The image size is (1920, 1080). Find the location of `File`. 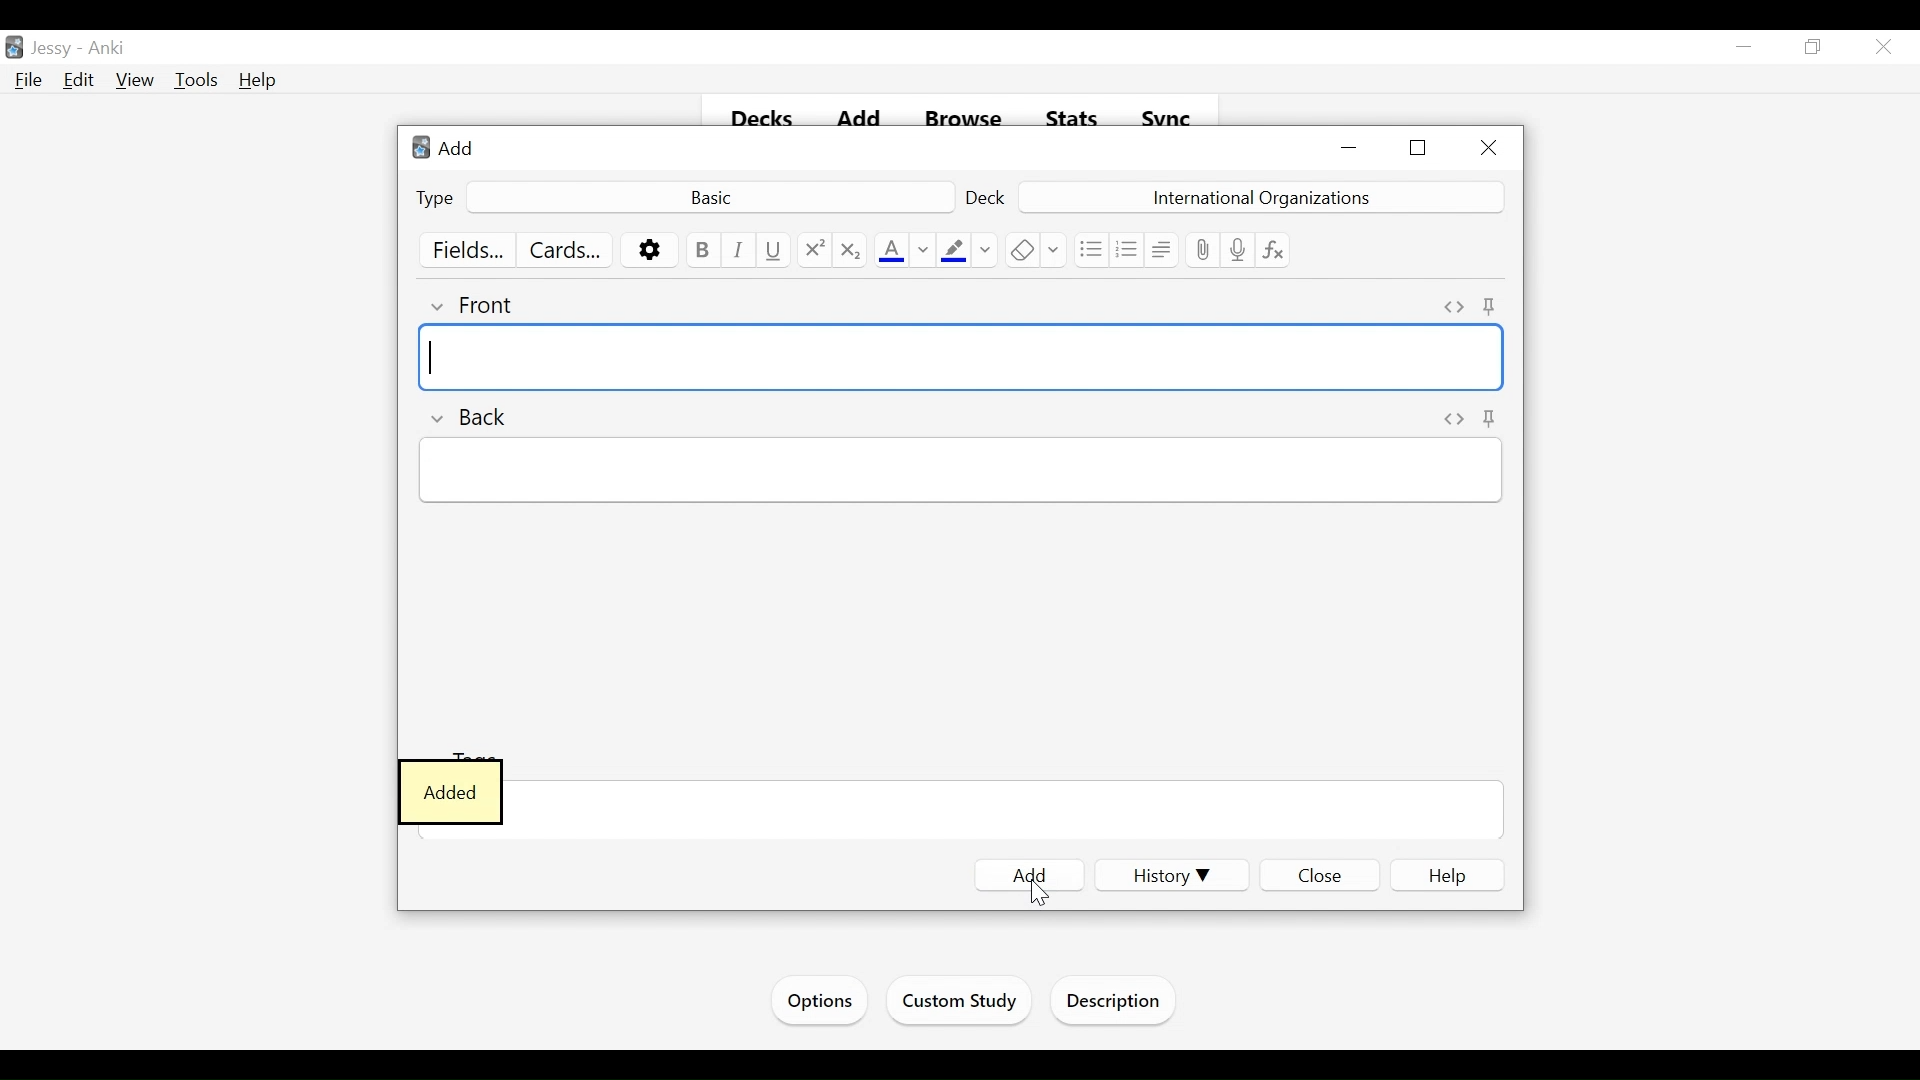

File is located at coordinates (29, 81).